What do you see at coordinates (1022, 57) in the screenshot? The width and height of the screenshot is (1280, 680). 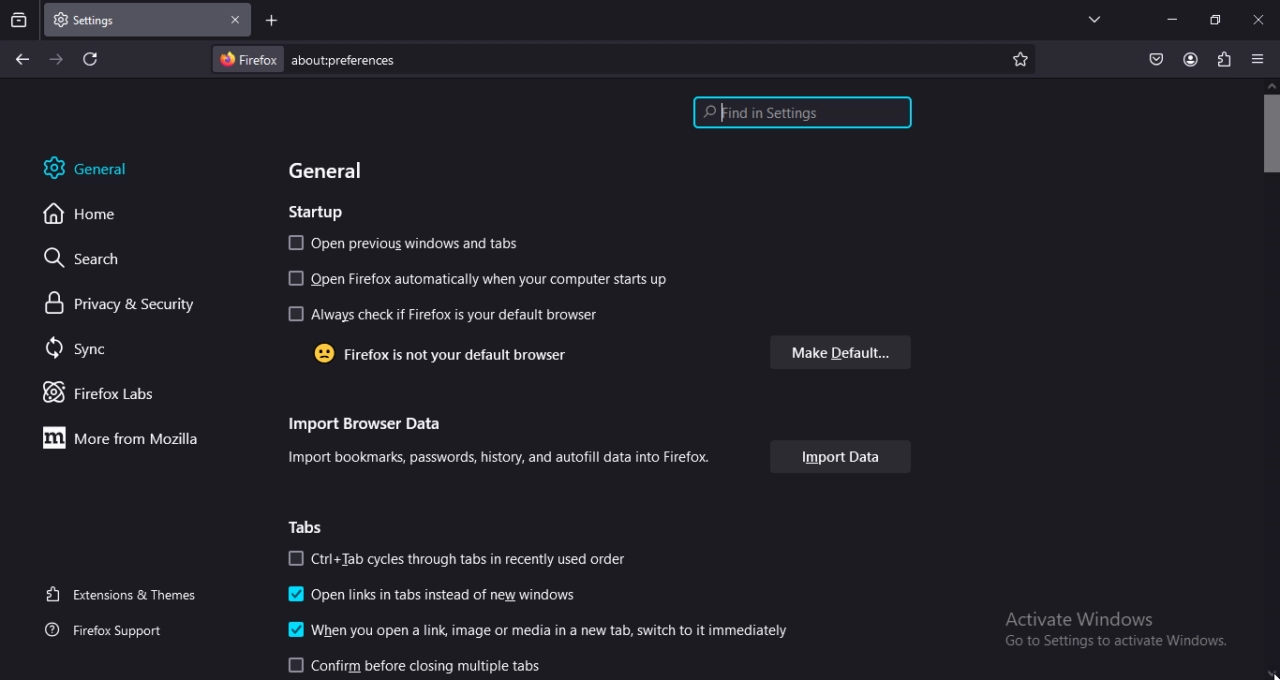 I see `bookmark page` at bounding box center [1022, 57].